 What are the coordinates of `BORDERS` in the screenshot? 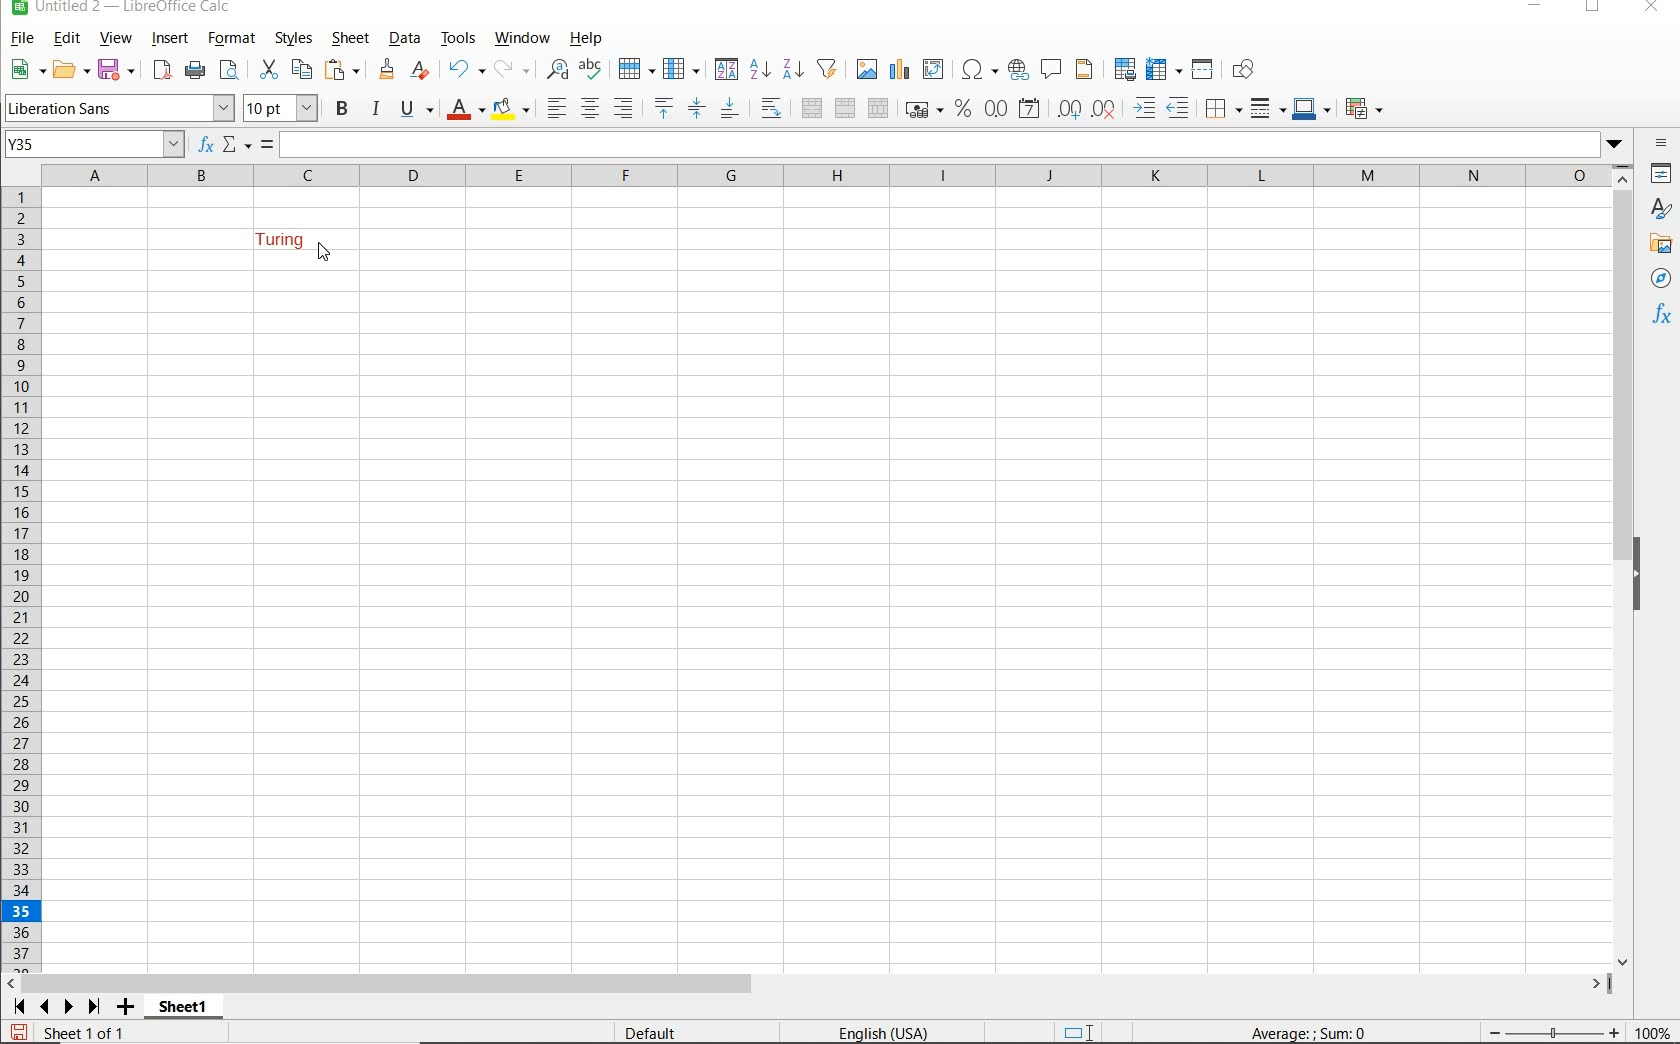 It's located at (1223, 109).